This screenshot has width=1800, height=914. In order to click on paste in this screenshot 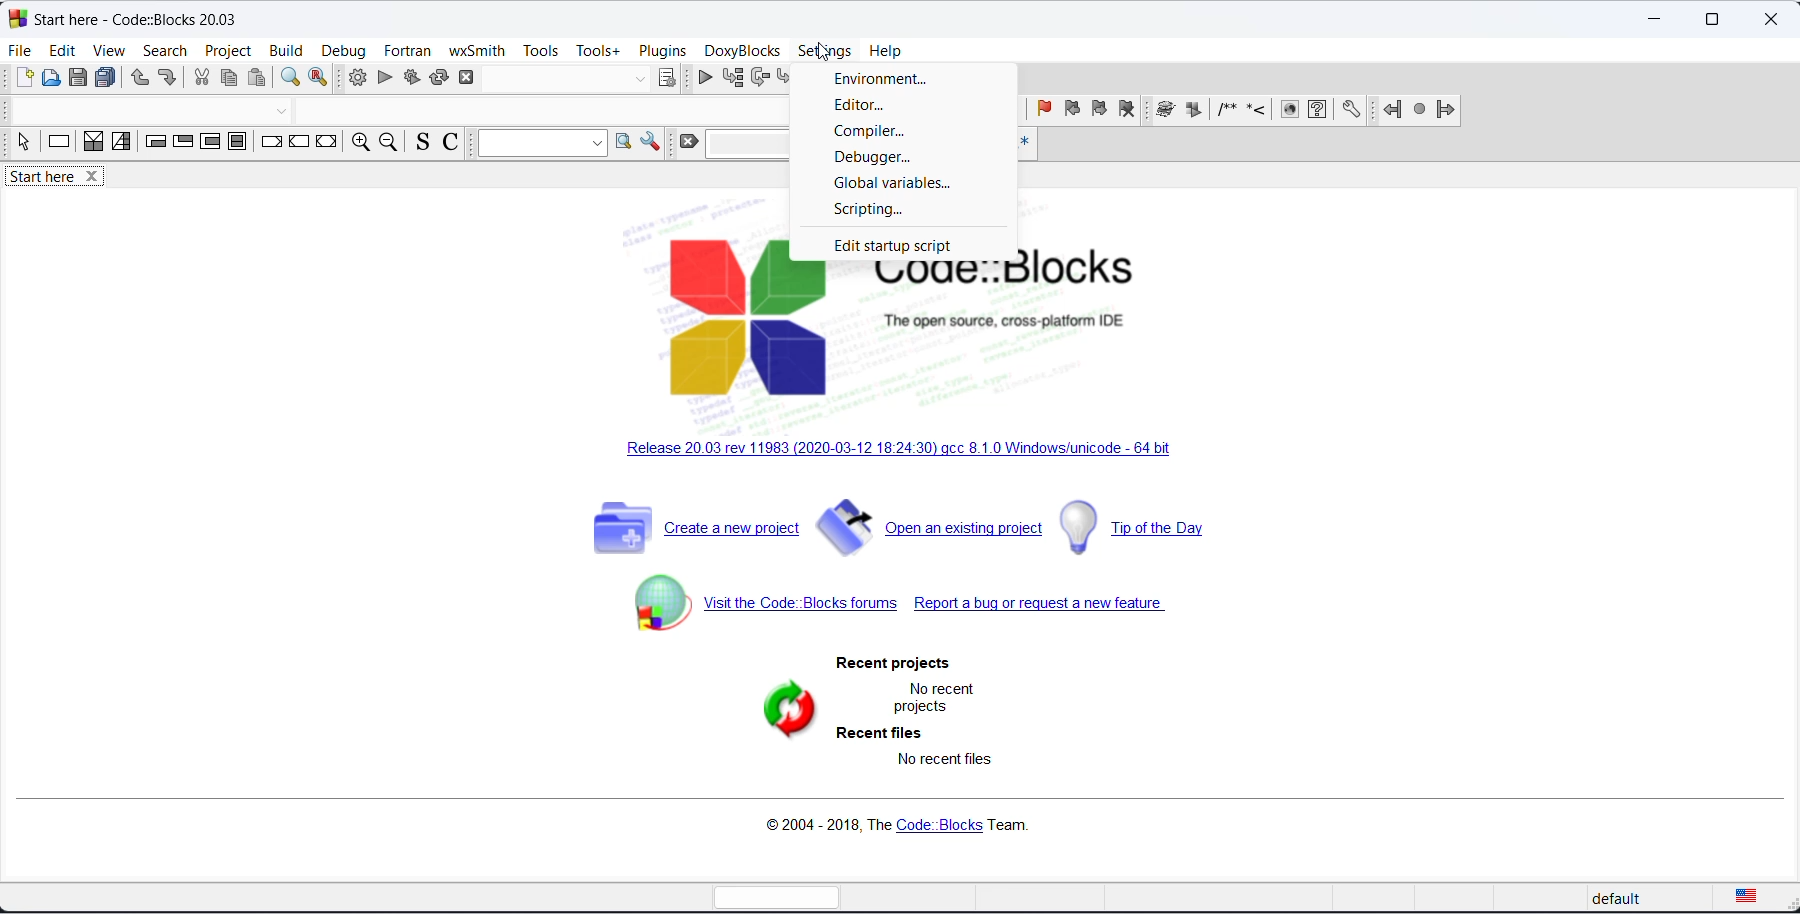, I will do `click(257, 77)`.